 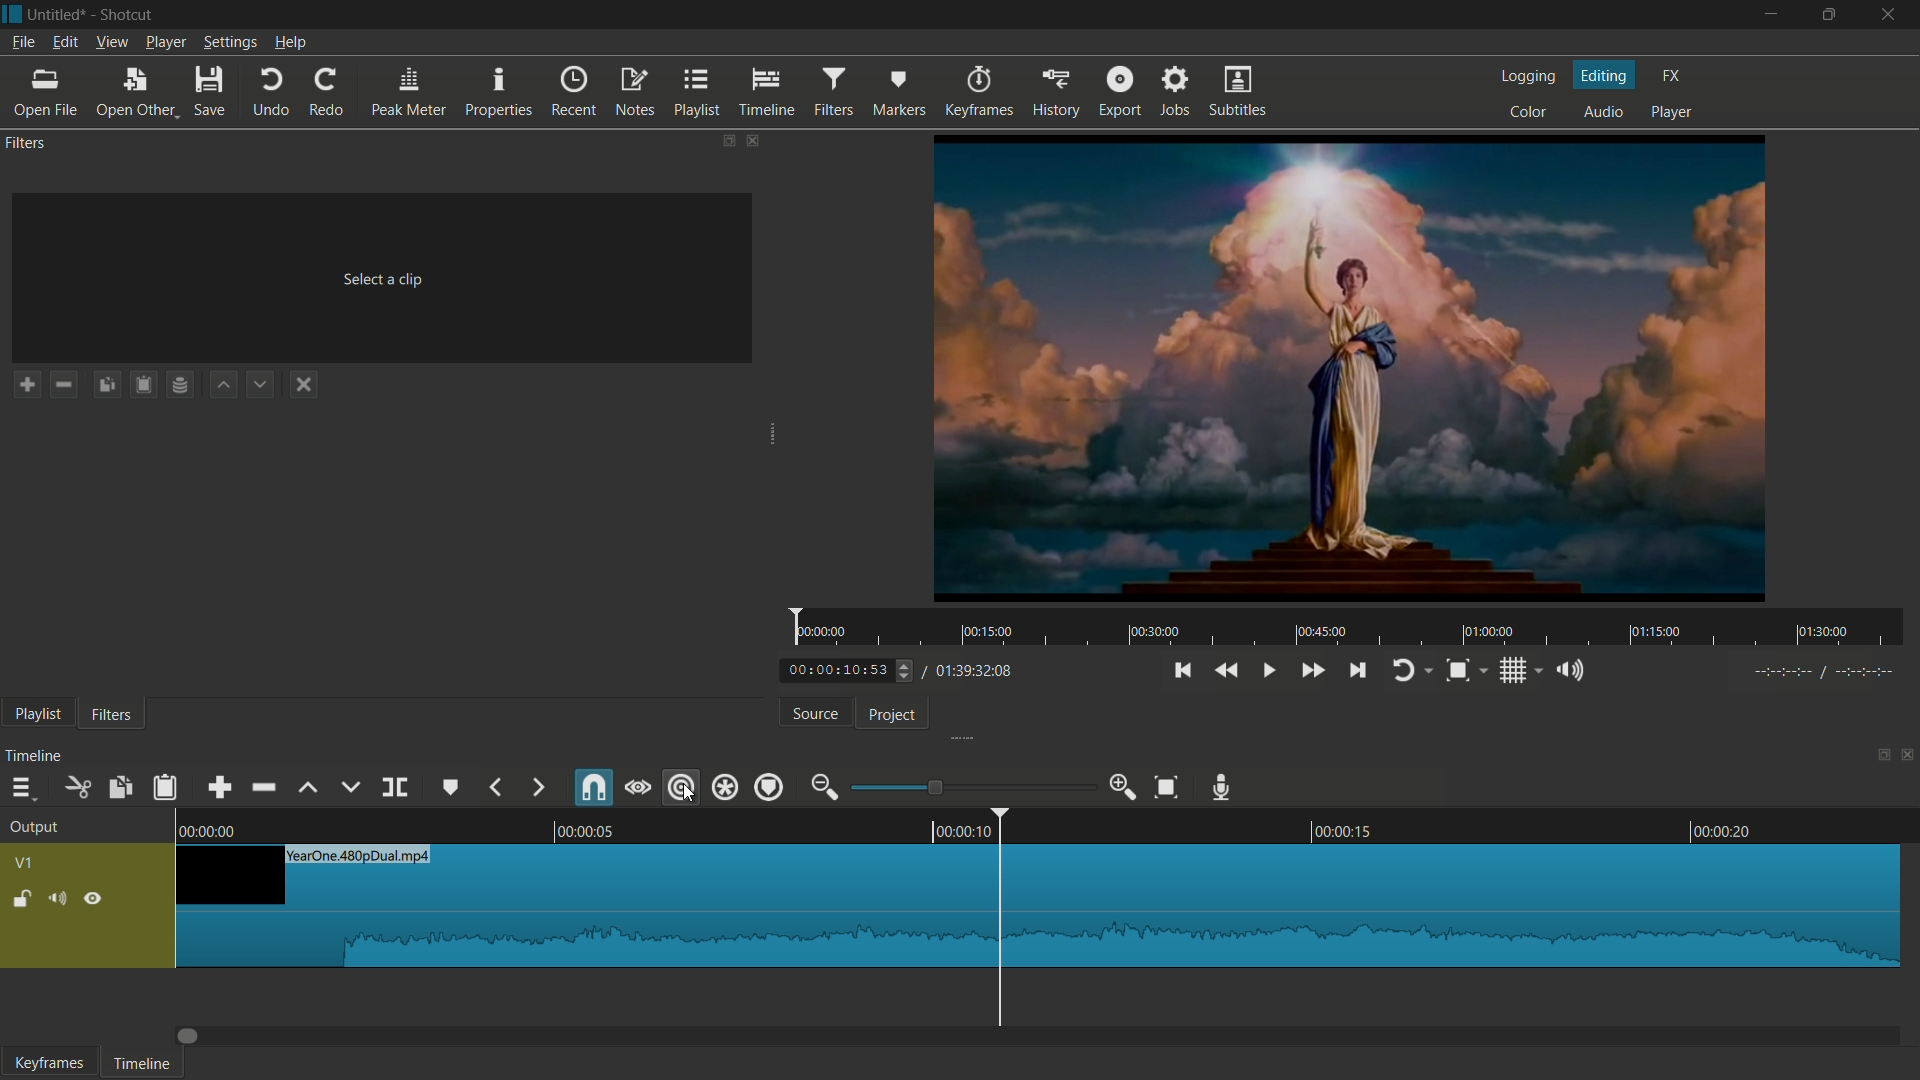 What do you see at coordinates (1403, 673) in the screenshot?
I see `toggle player looping` at bounding box center [1403, 673].